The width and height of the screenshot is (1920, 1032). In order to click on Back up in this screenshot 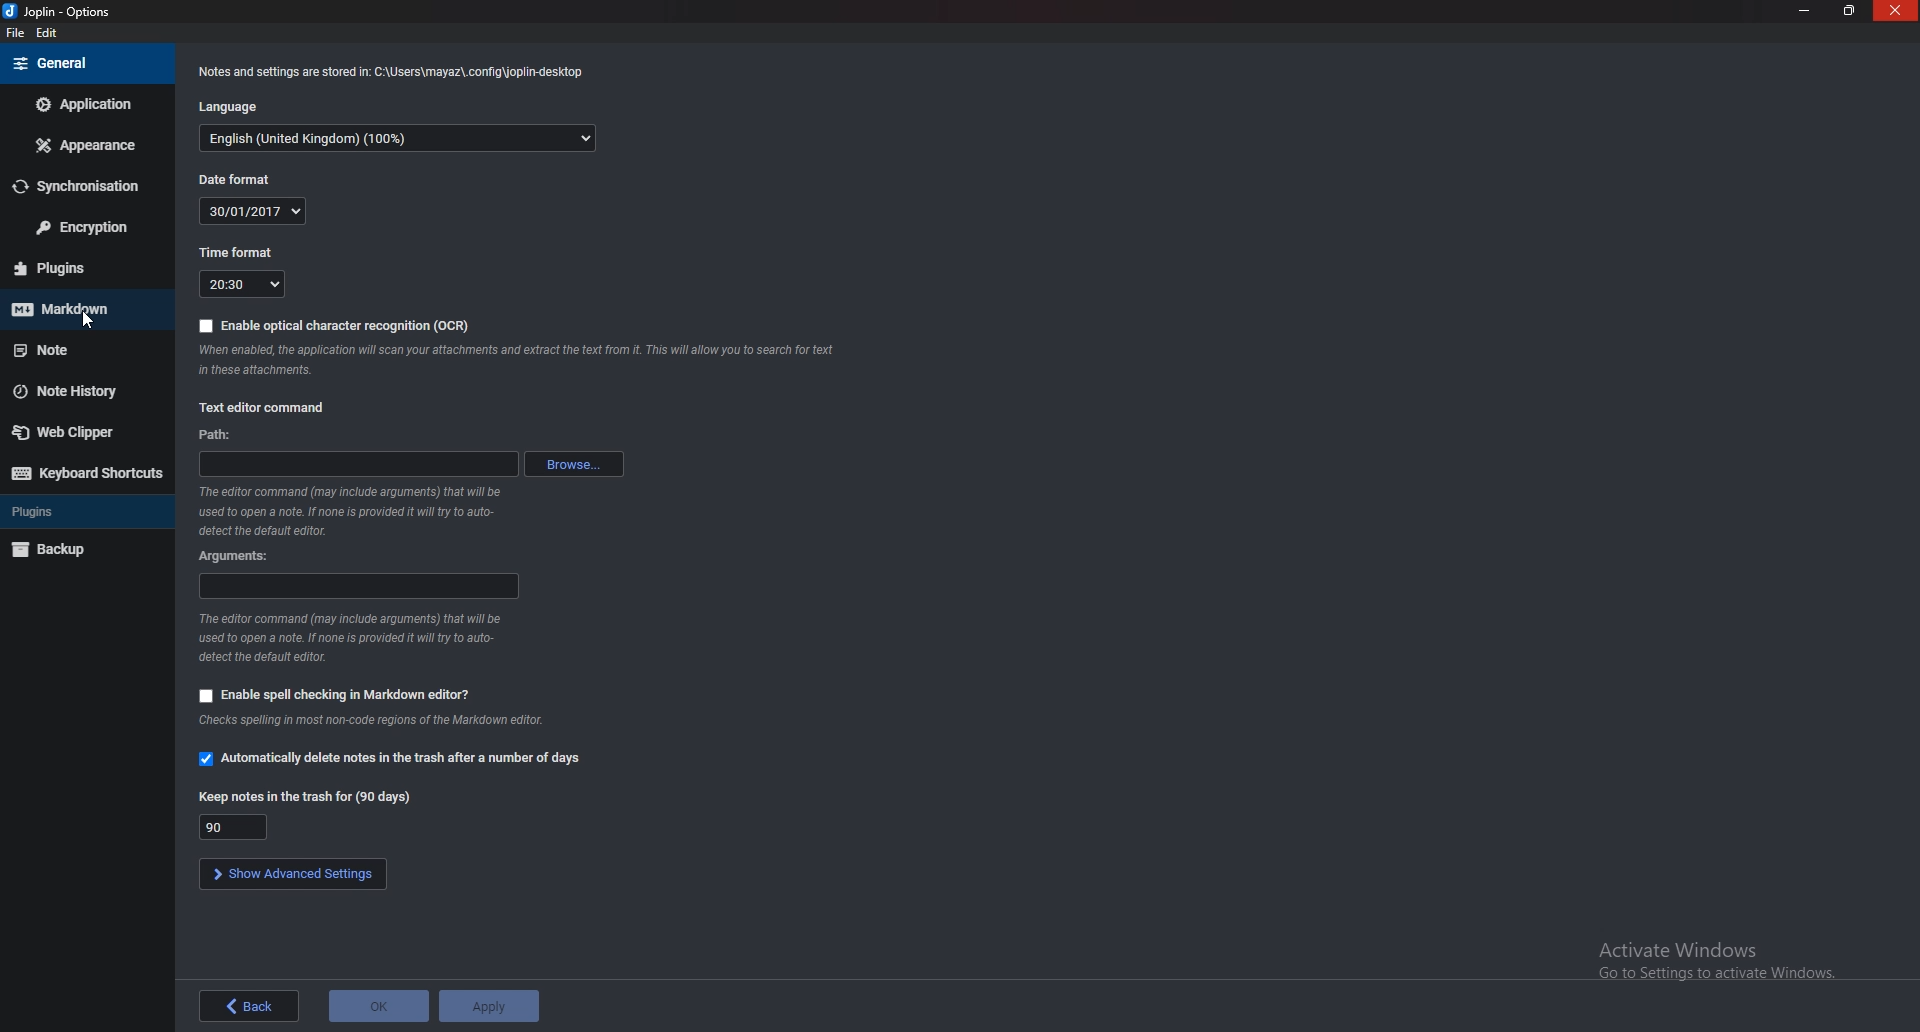, I will do `click(65, 551)`.